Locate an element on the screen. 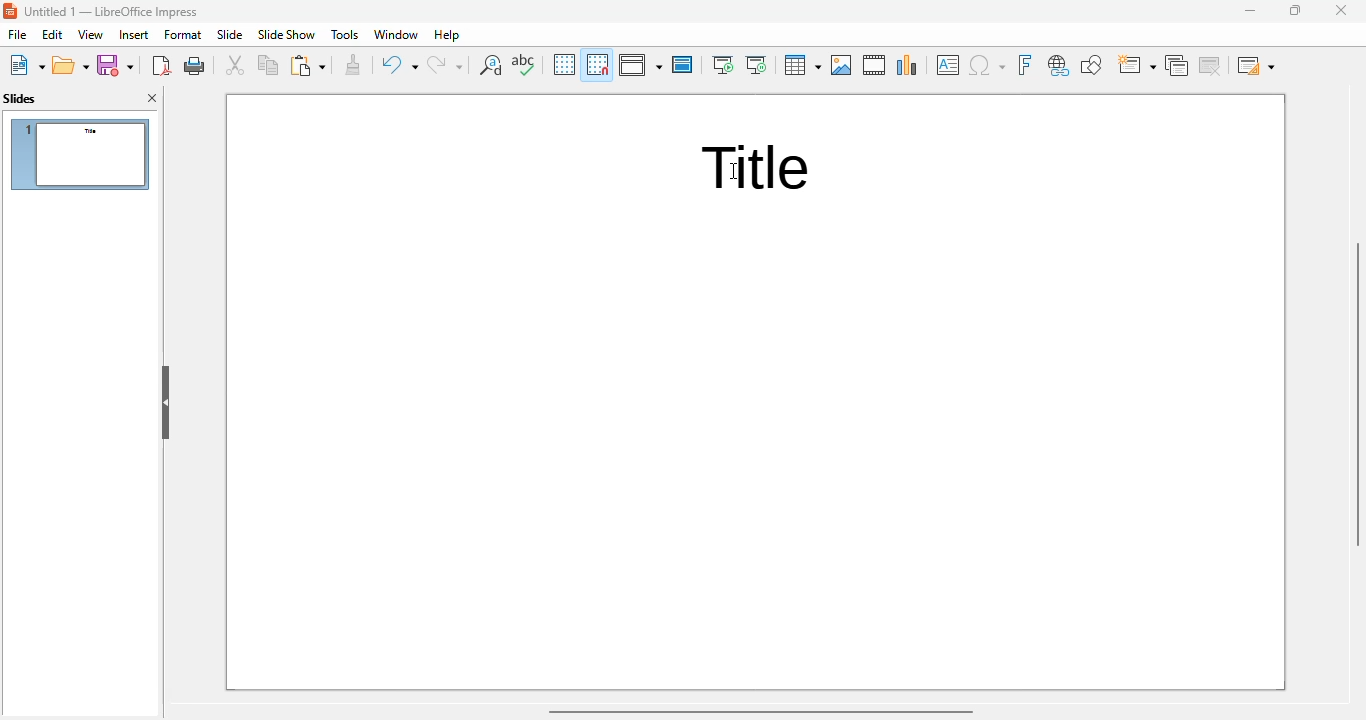 The width and height of the screenshot is (1366, 720). snap to grid is located at coordinates (597, 64).